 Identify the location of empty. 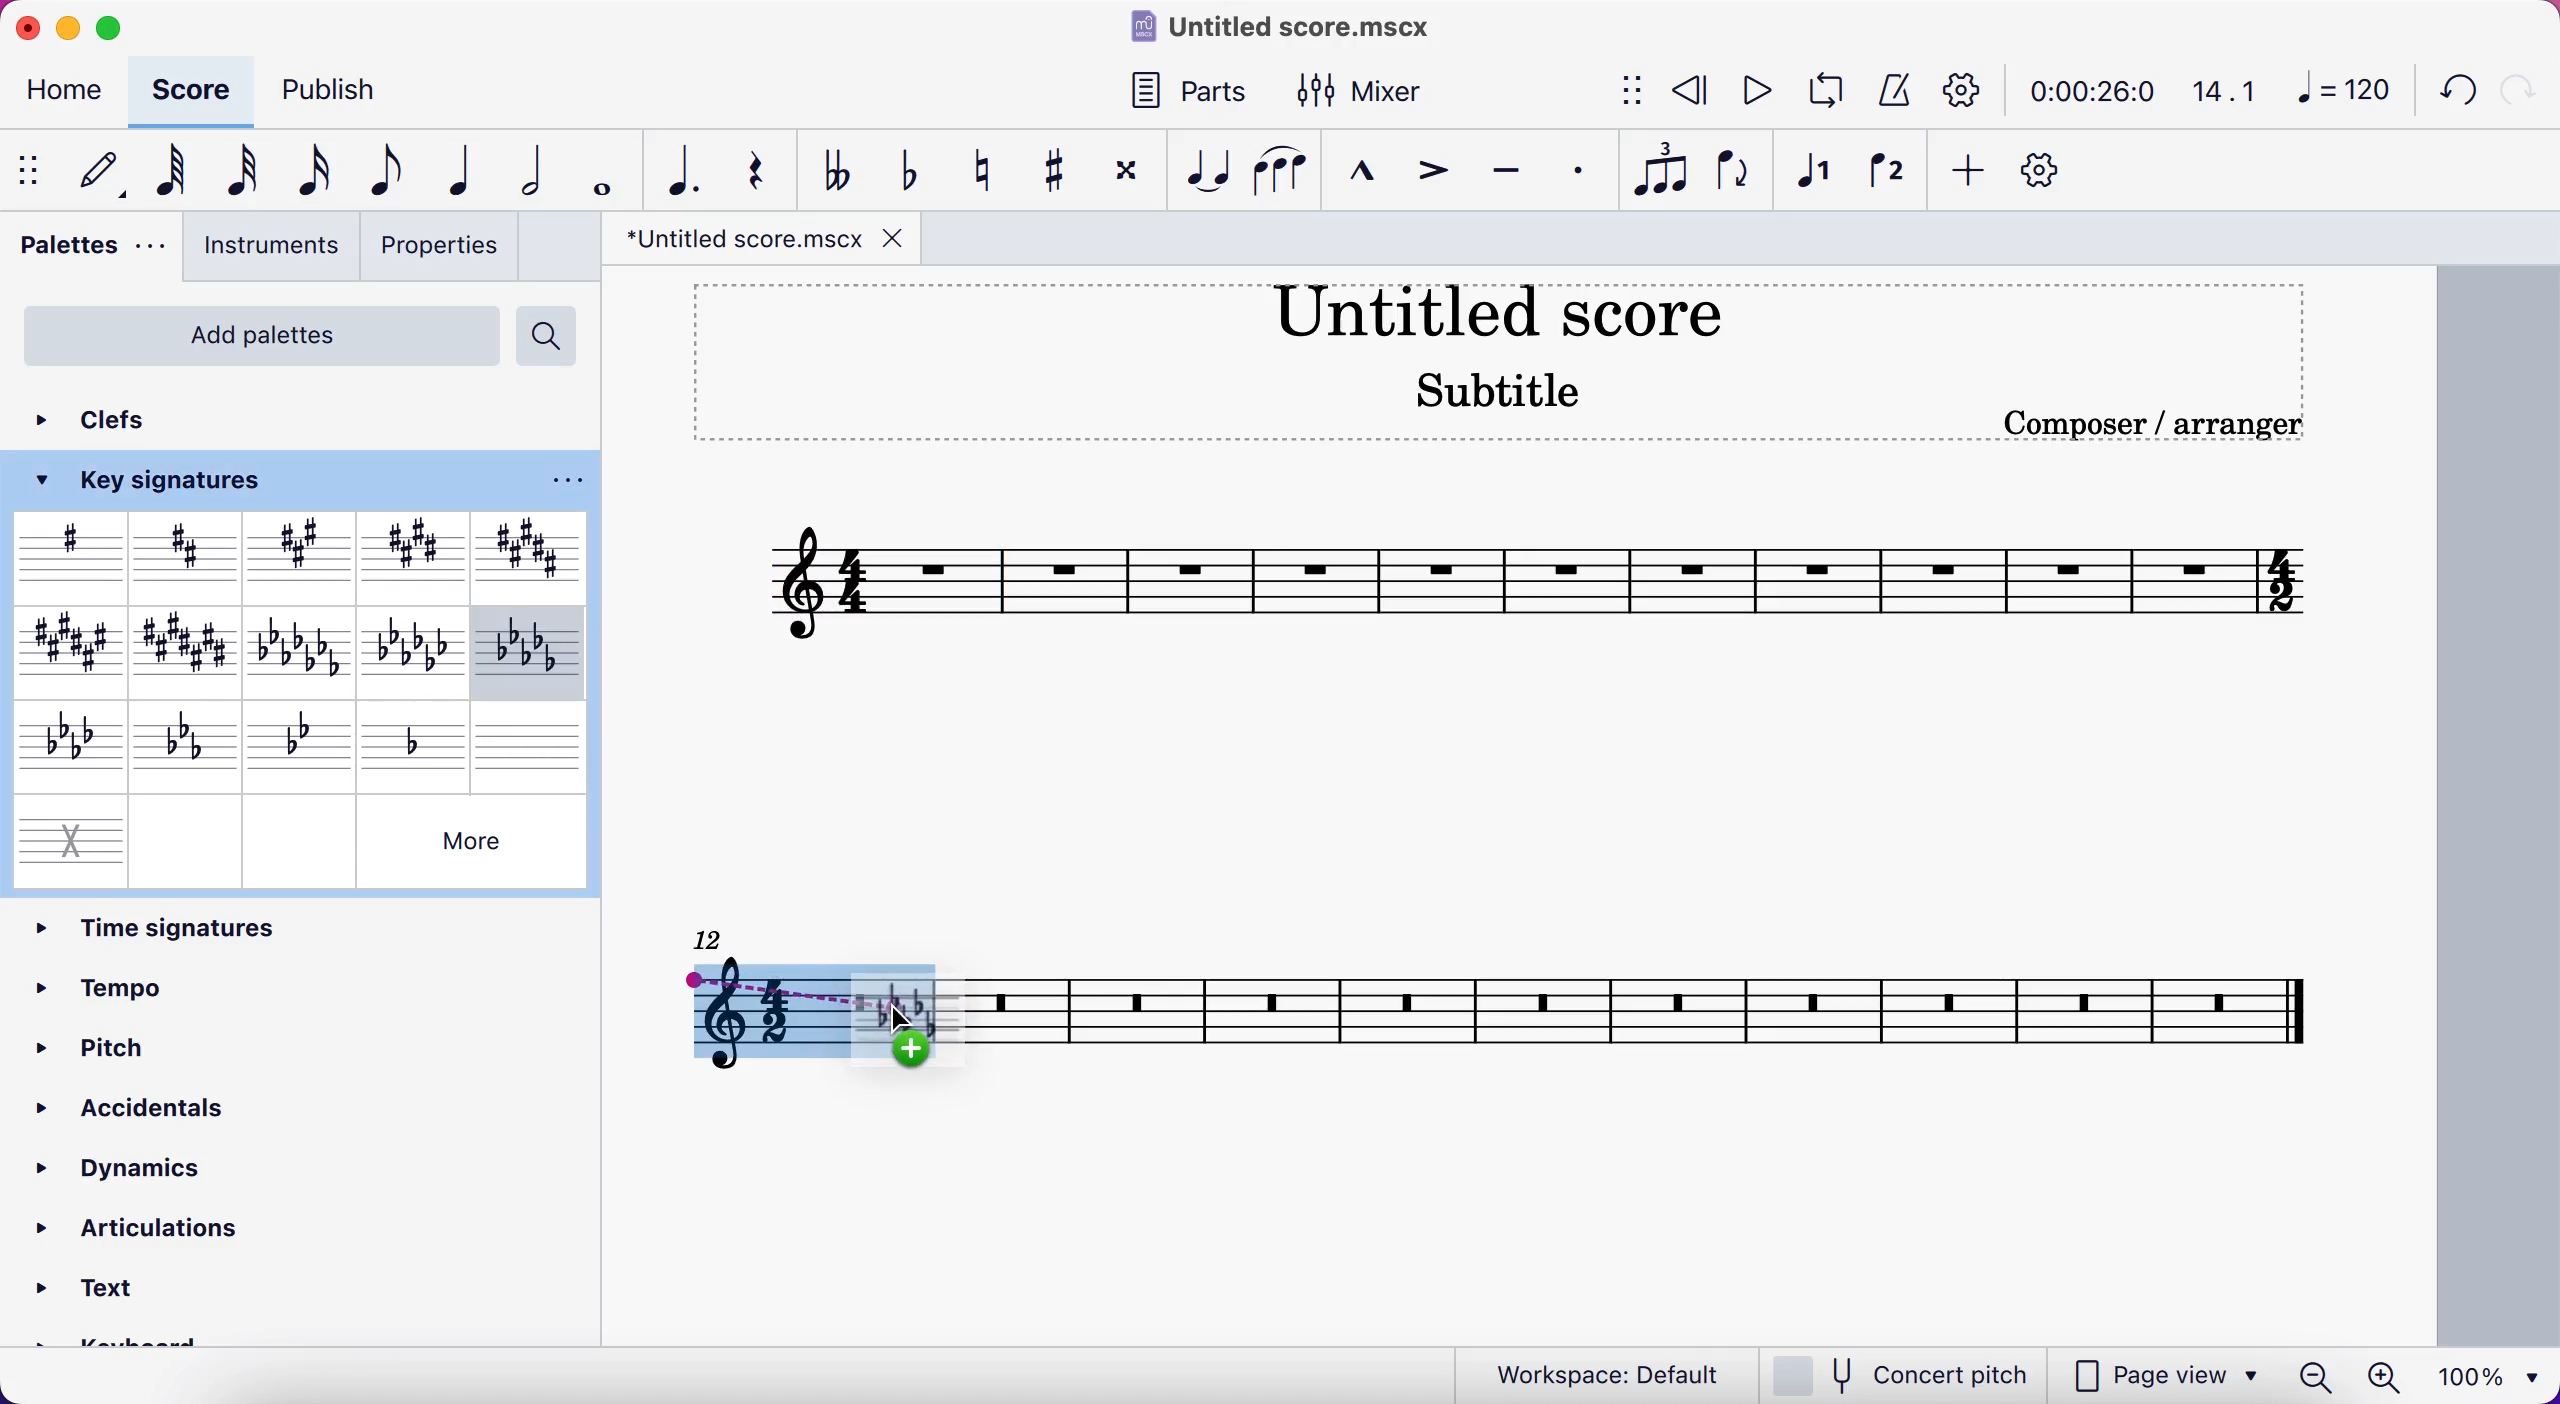
(188, 838).